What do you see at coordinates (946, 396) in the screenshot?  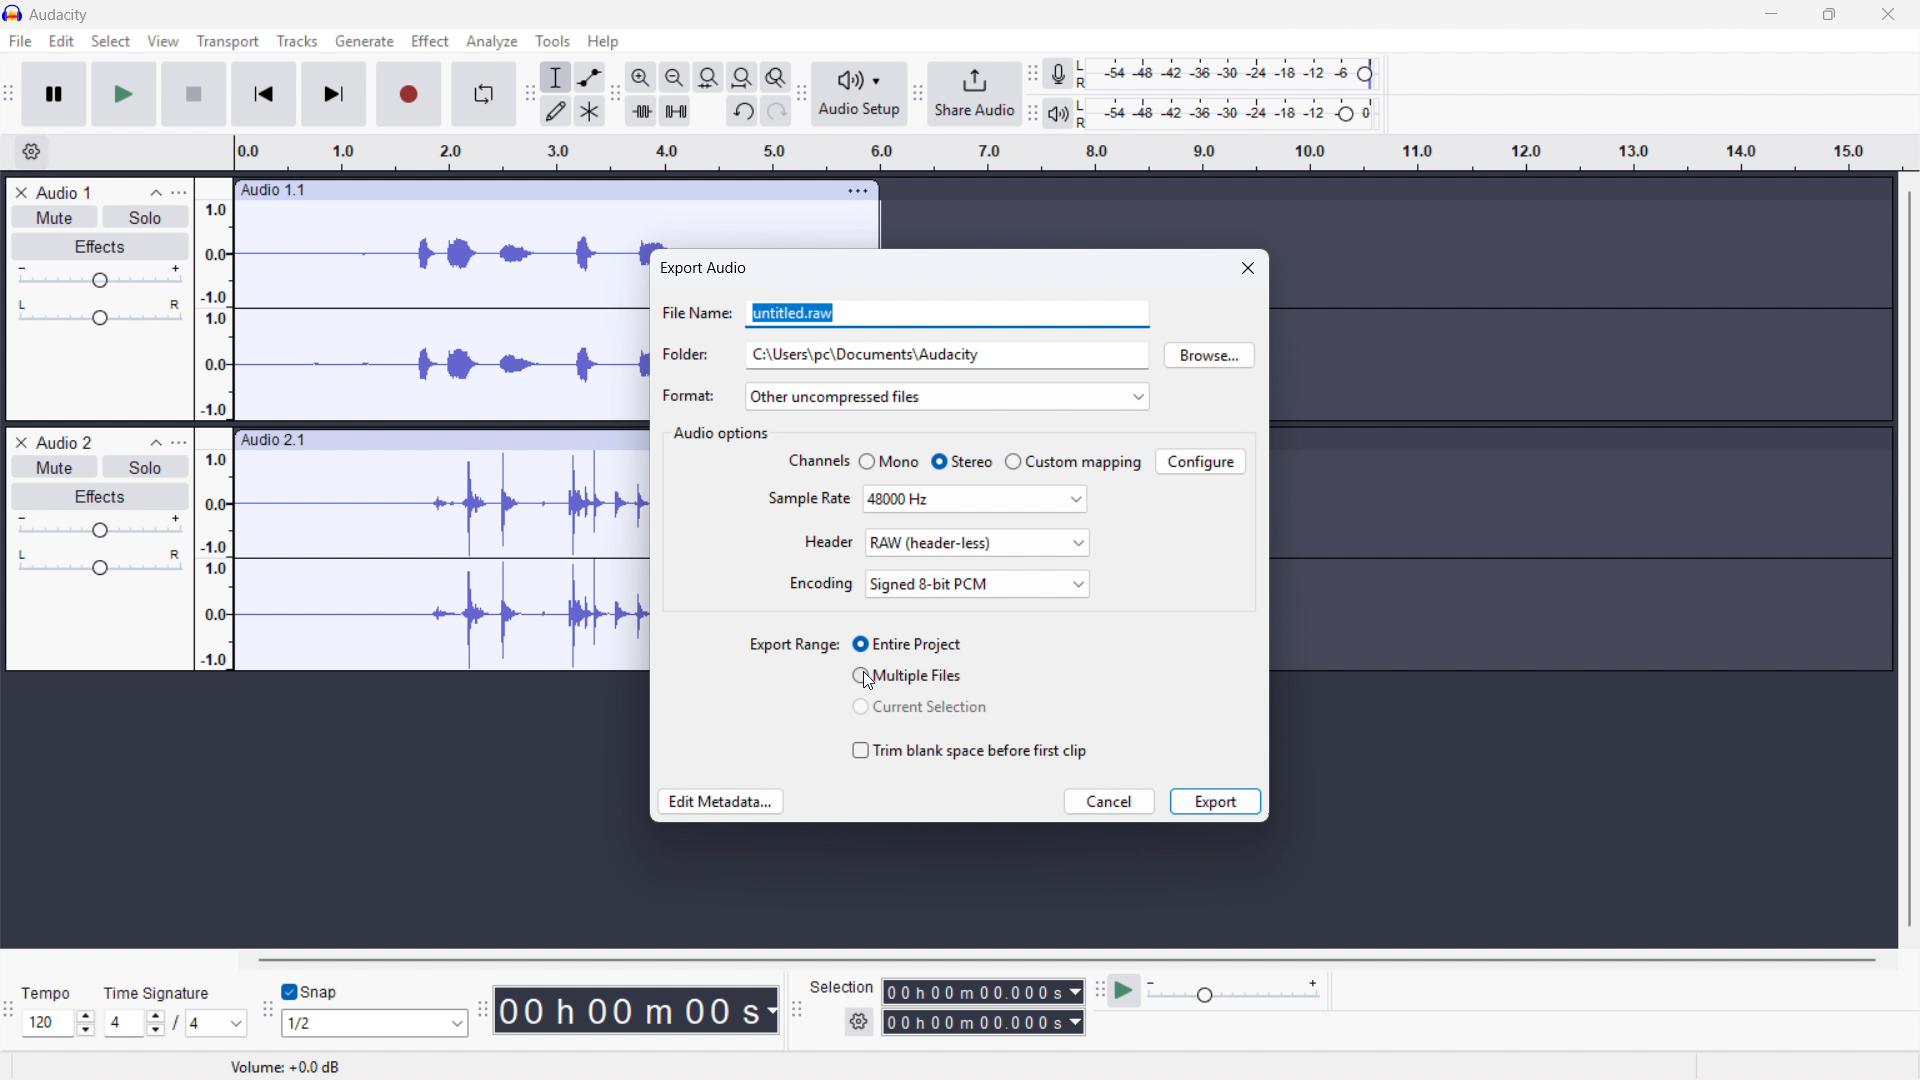 I see `Save format ` at bounding box center [946, 396].